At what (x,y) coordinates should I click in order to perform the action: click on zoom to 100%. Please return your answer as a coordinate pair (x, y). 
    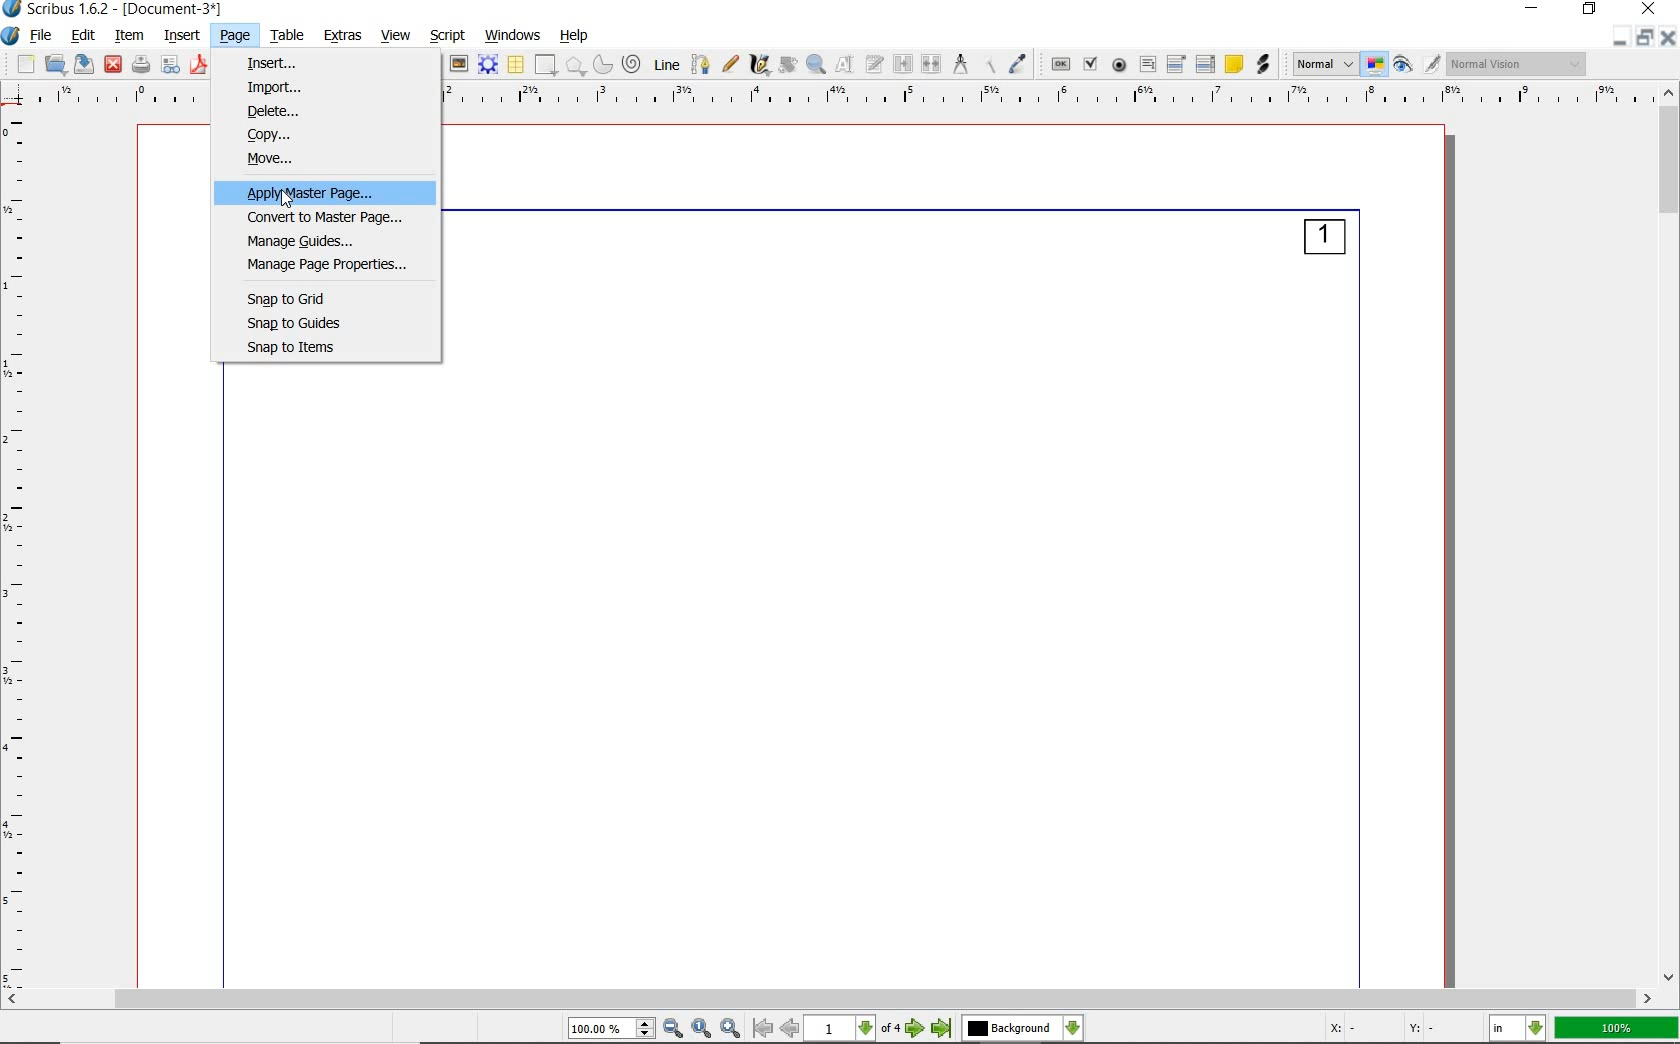
    Looking at the image, I should click on (704, 1028).